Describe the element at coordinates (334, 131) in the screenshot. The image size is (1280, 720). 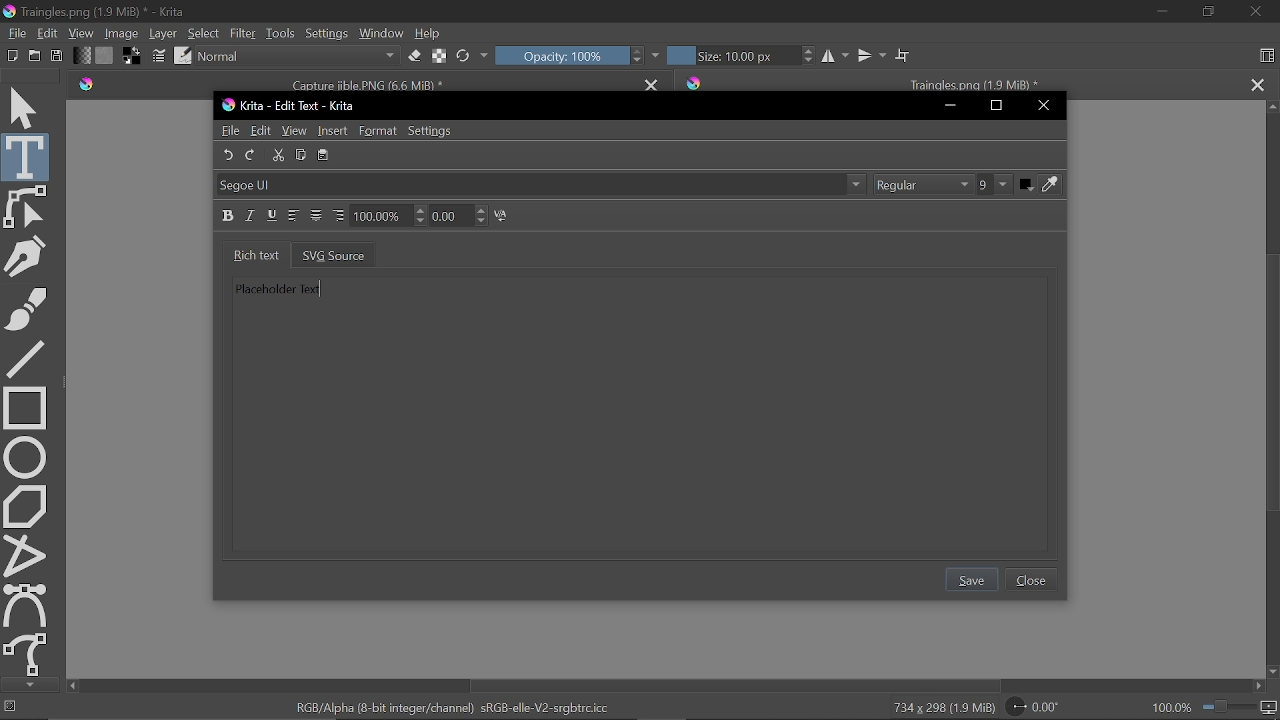
I see `Insert` at that location.